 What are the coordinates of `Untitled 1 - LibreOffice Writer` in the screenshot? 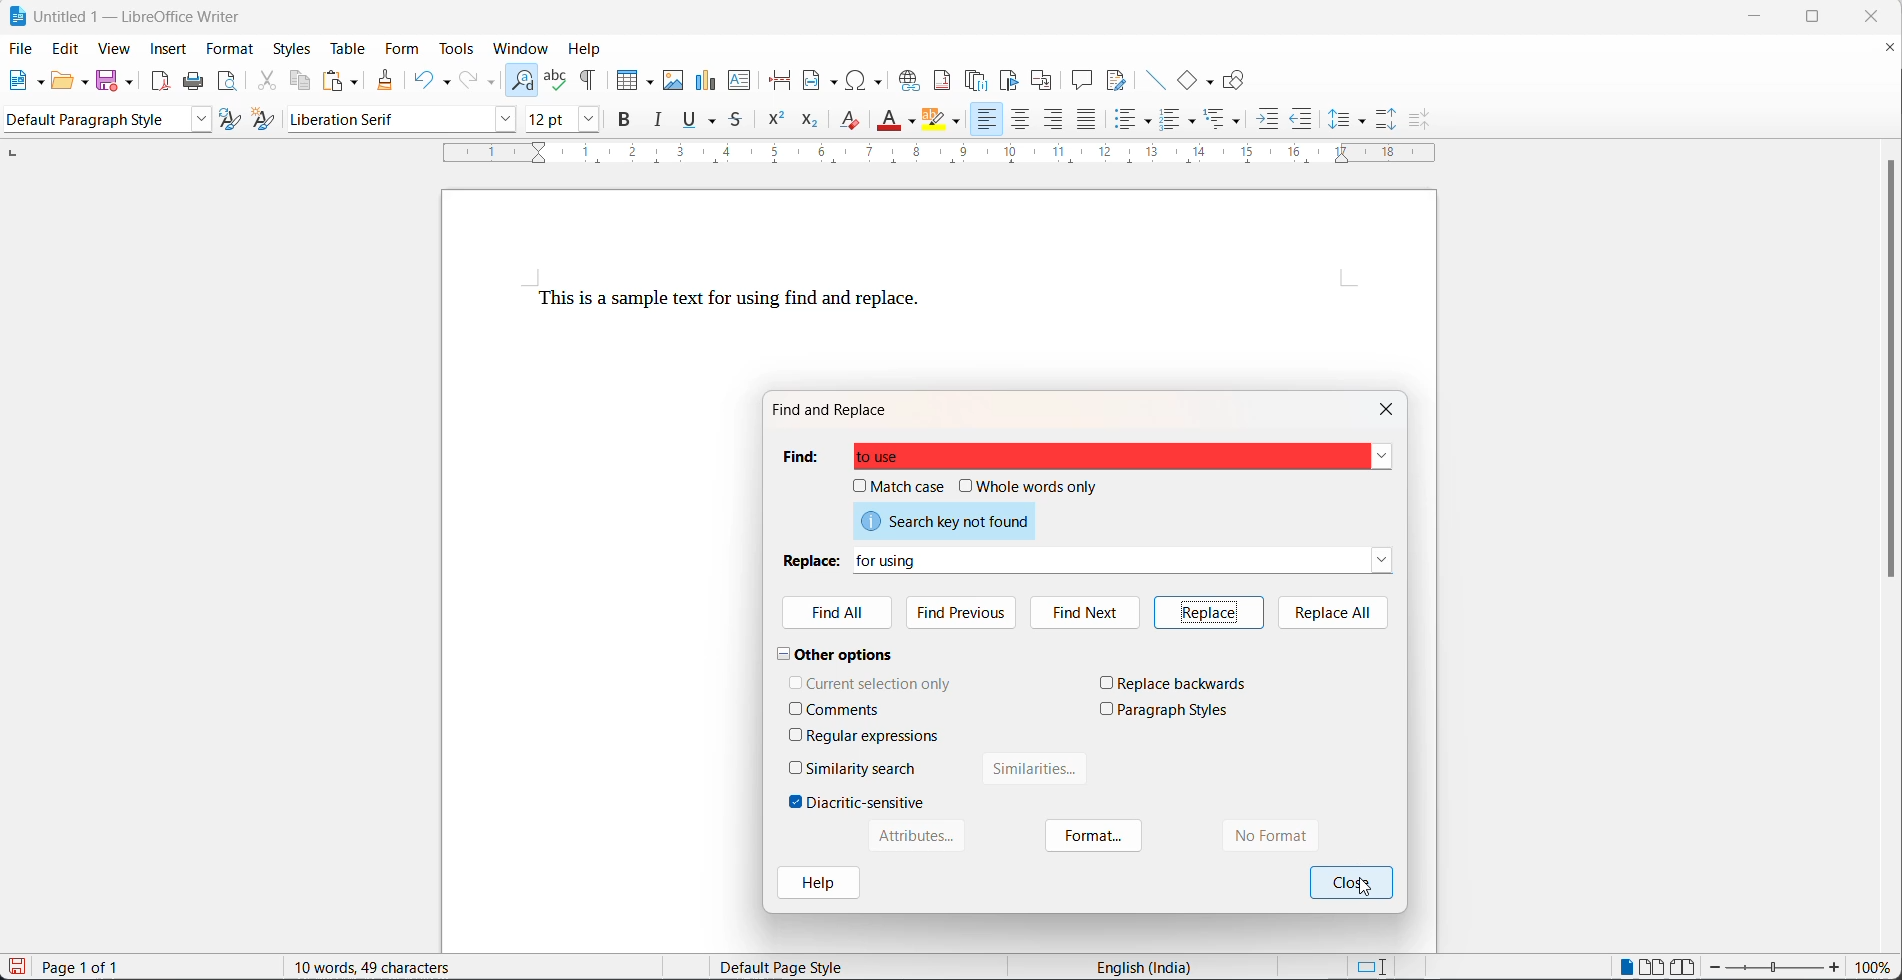 It's located at (128, 15).